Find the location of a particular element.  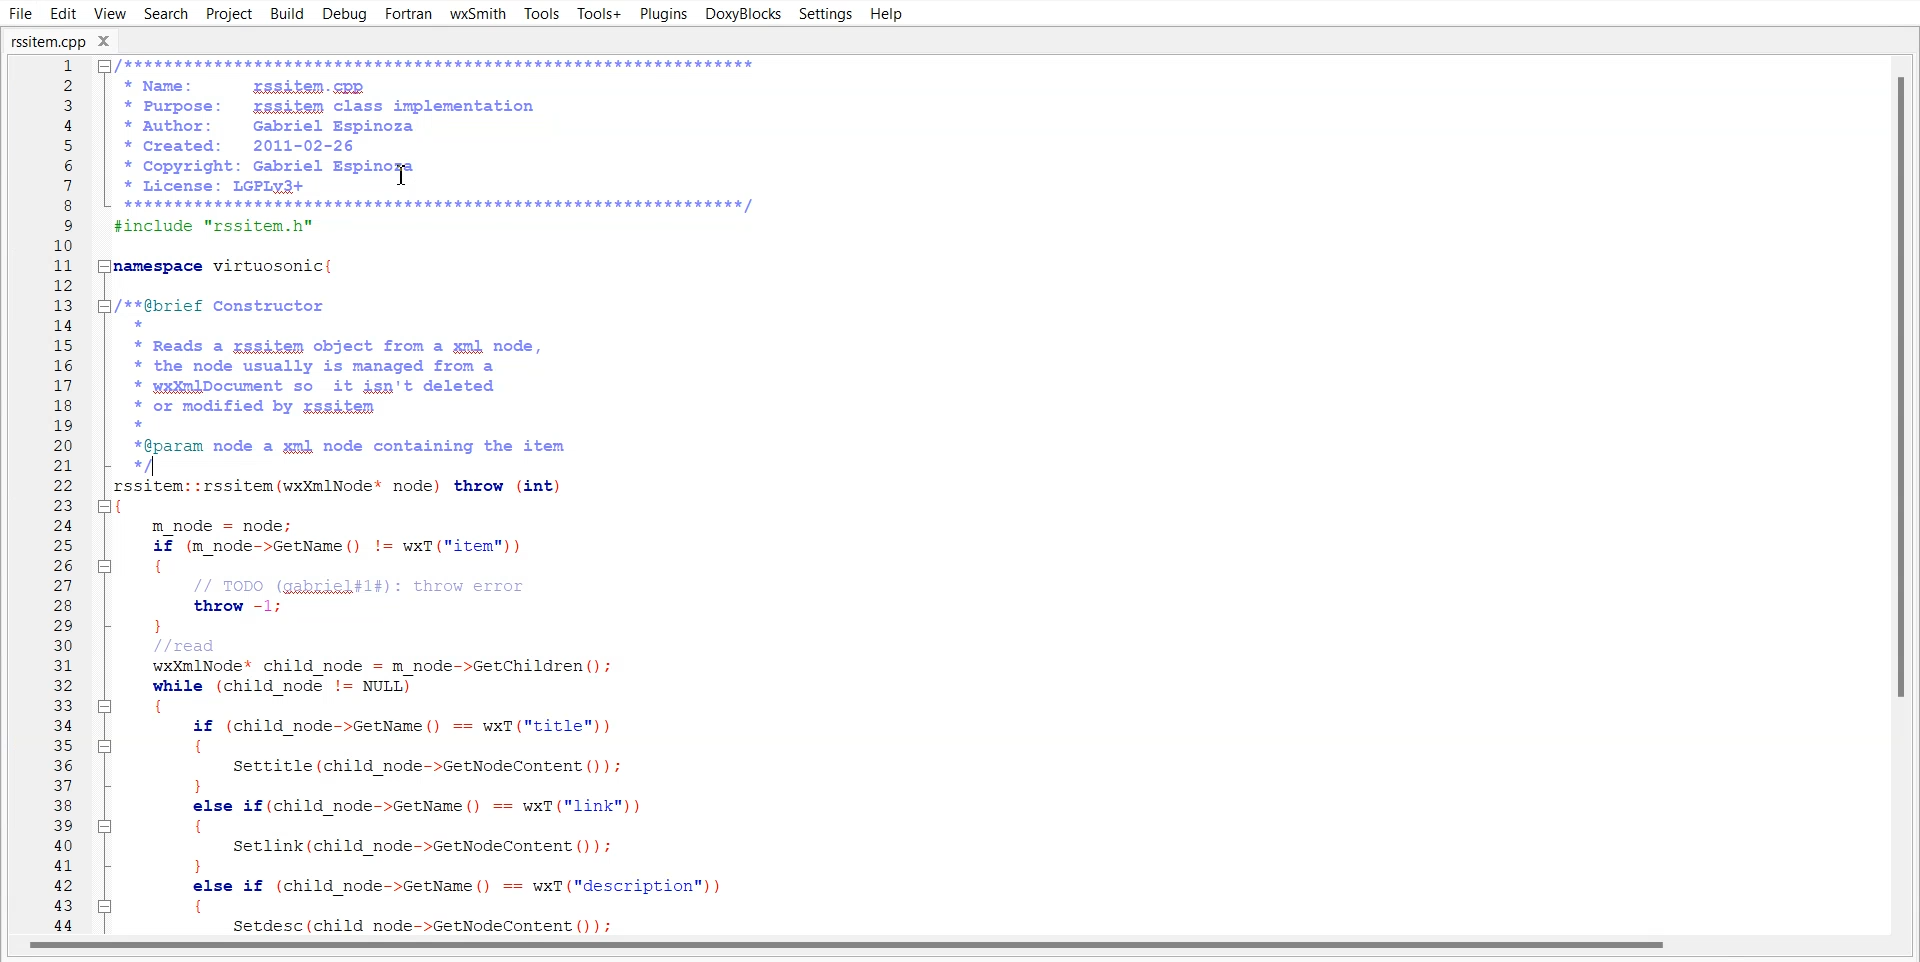

Vertical scroll bar is located at coordinates (1894, 491).